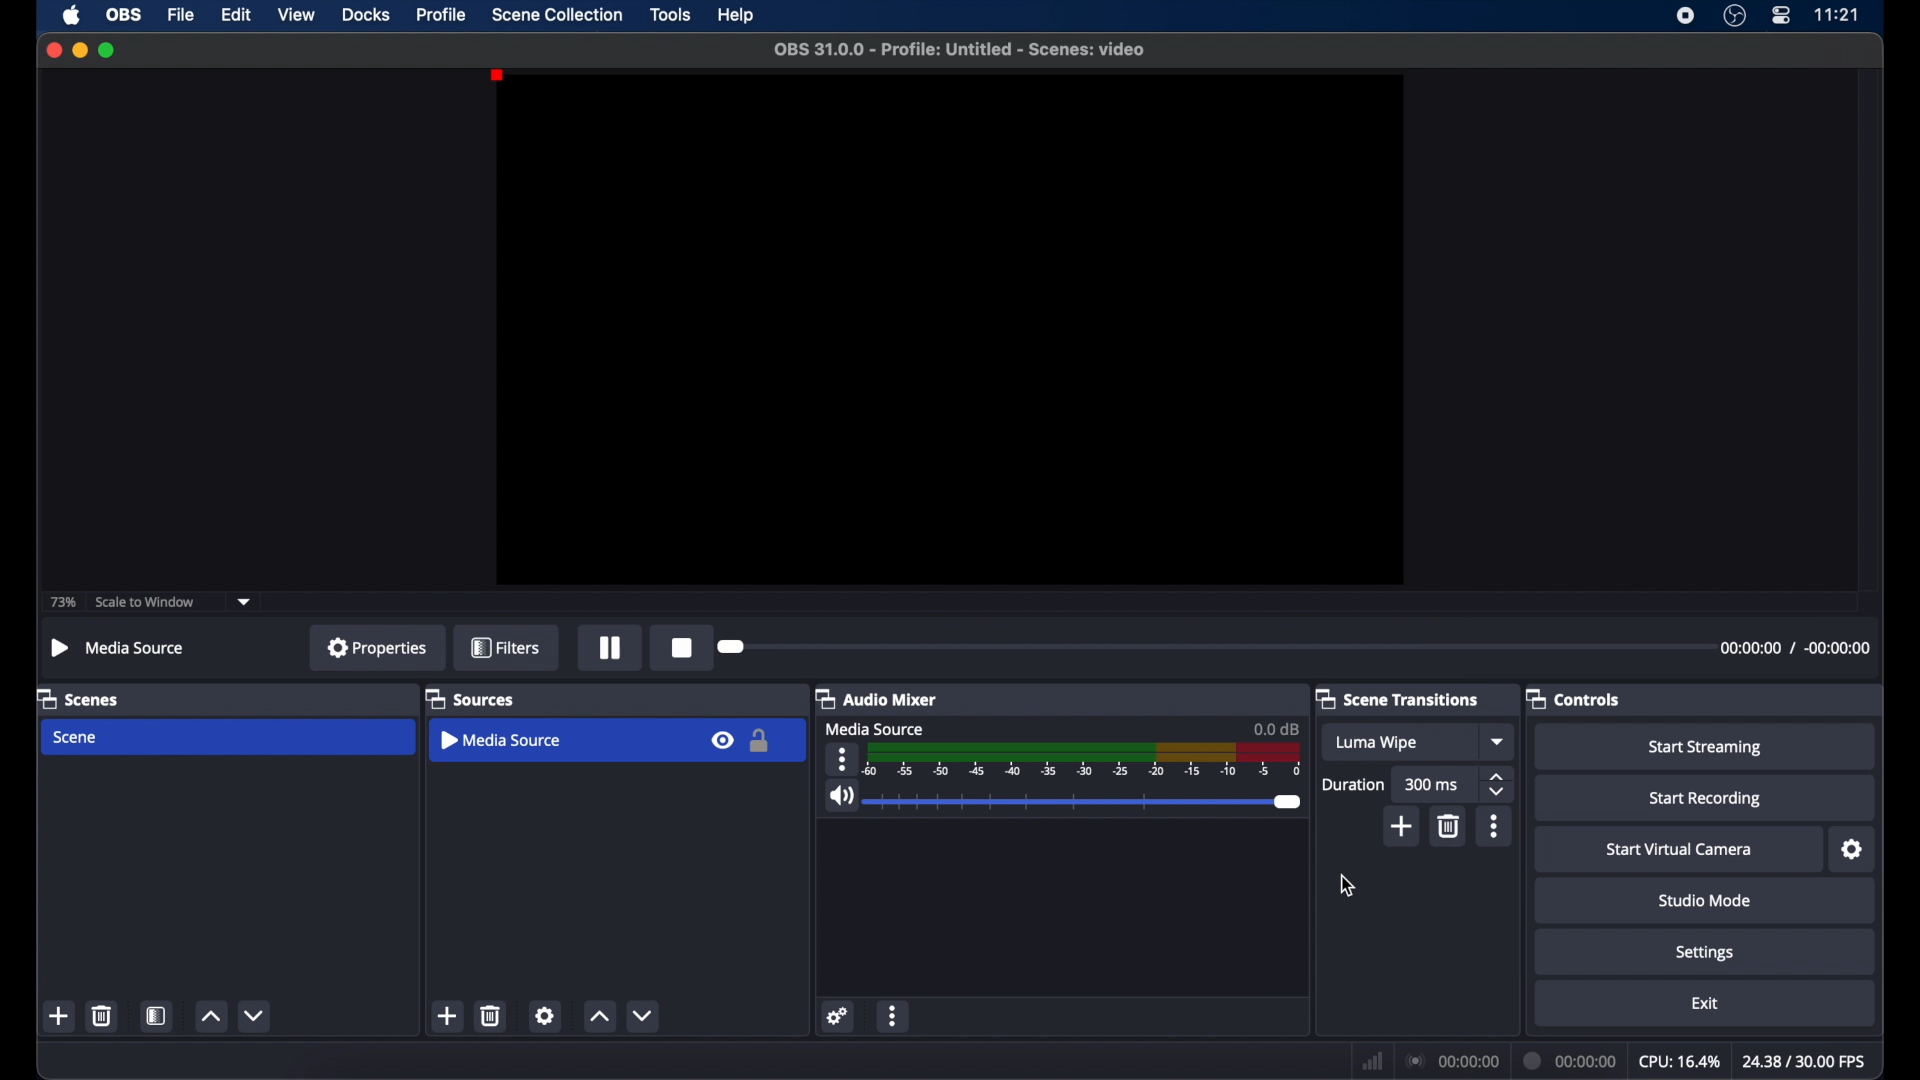 The image size is (1920, 1080). What do you see at coordinates (1706, 954) in the screenshot?
I see `settings` at bounding box center [1706, 954].